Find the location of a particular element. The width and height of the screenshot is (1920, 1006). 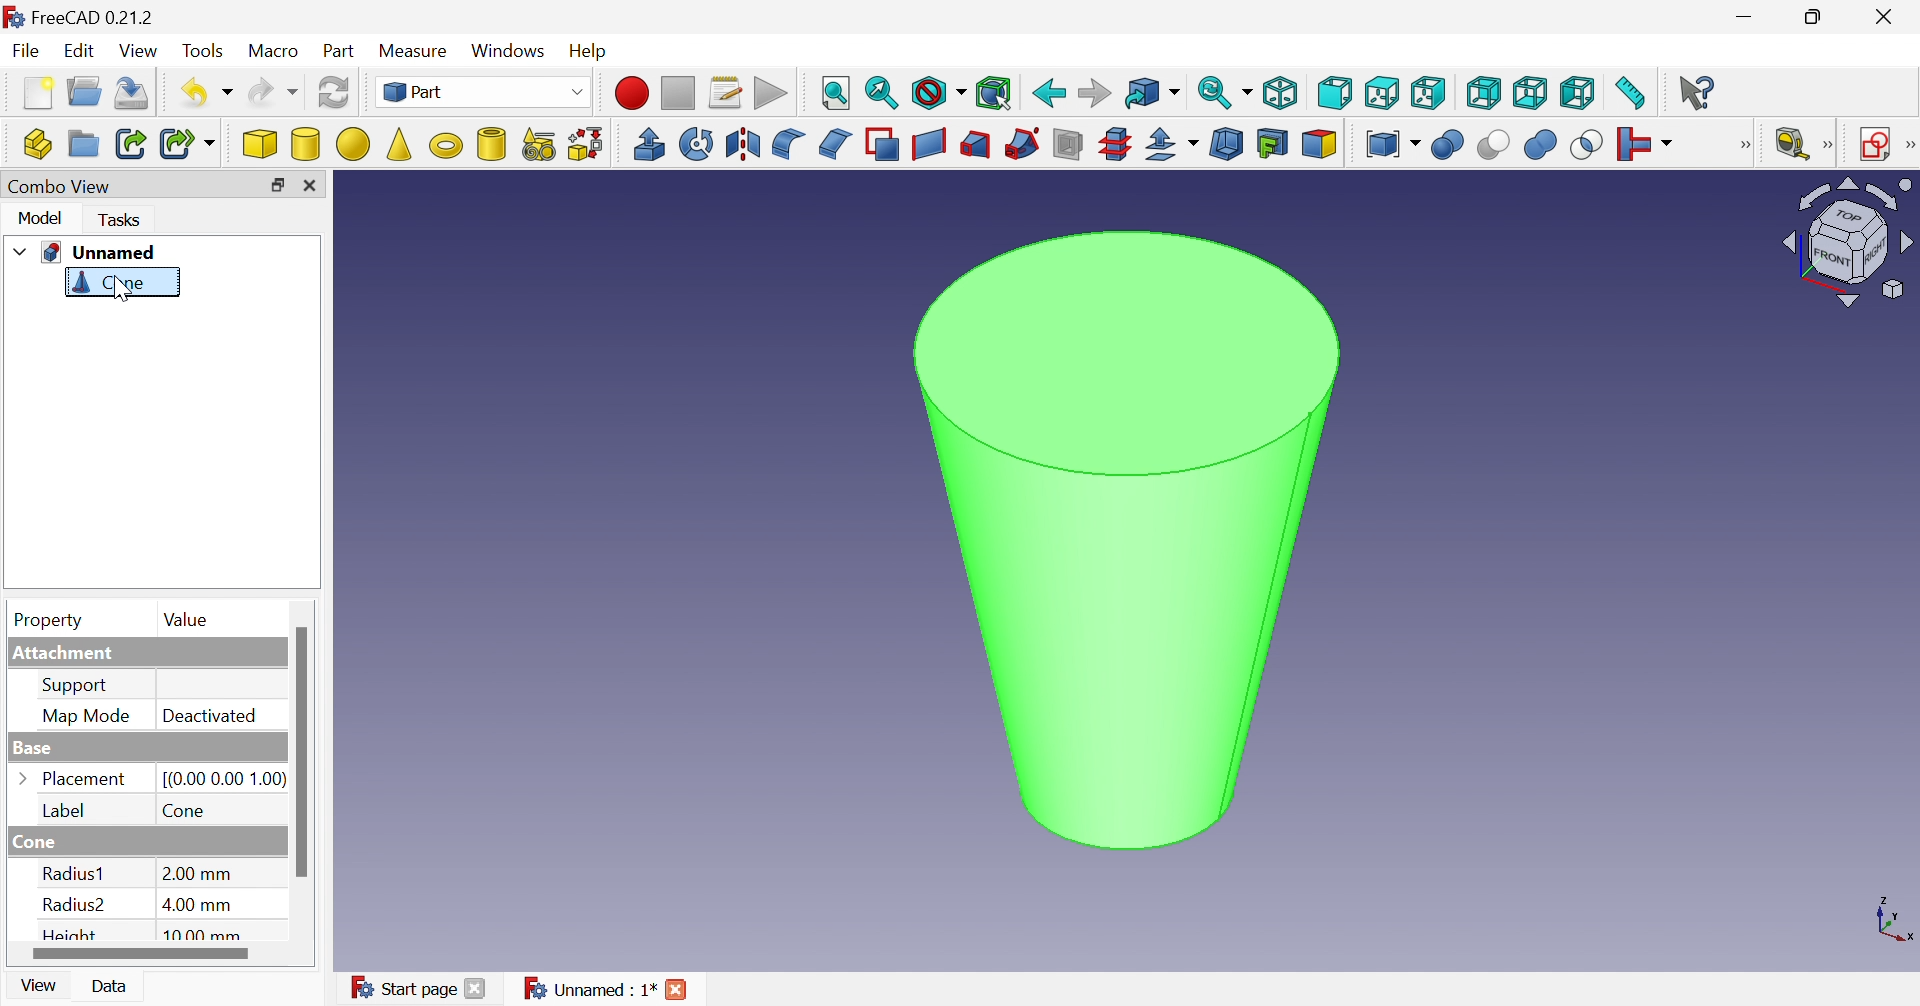

Data is located at coordinates (113, 988).